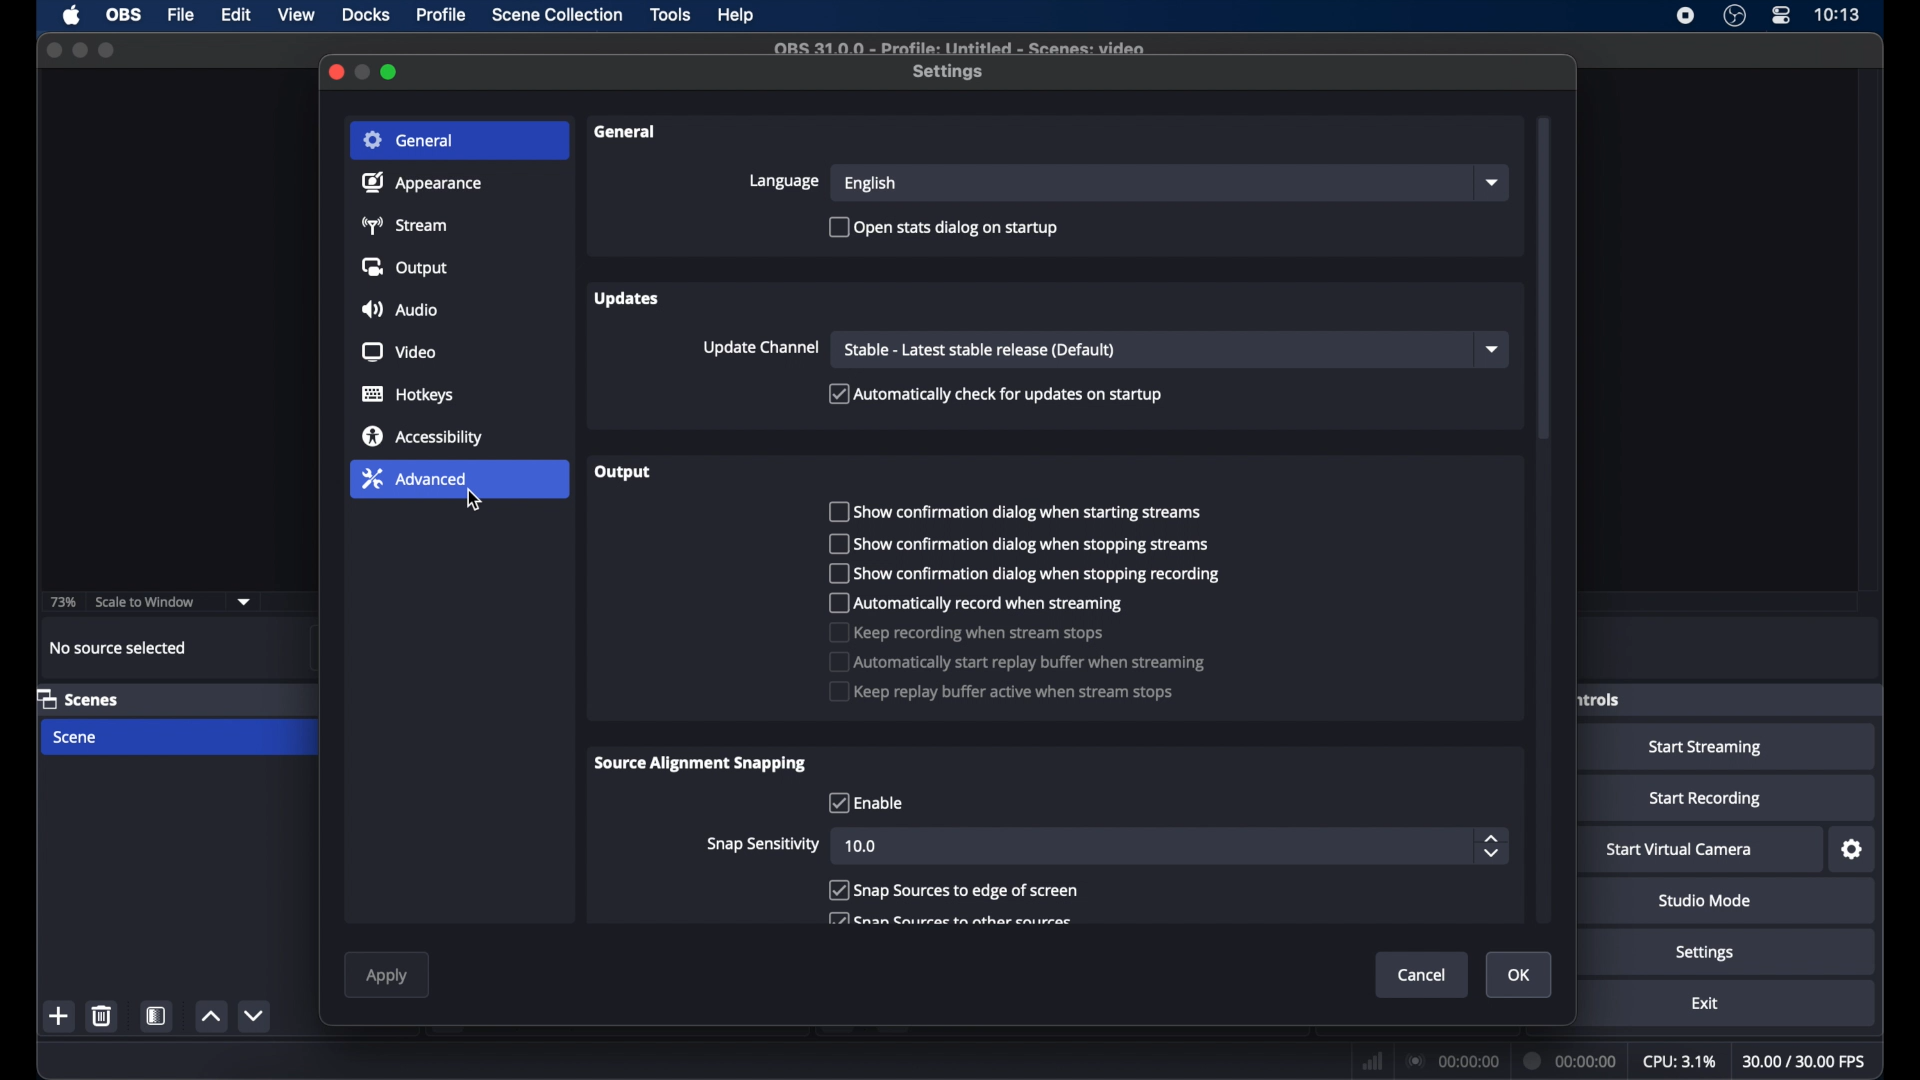 This screenshot has height=1080, width=1920. What do you see at coordinates (409, 140) in the screenshot?
I see `general` at bounding box center [409, 140].